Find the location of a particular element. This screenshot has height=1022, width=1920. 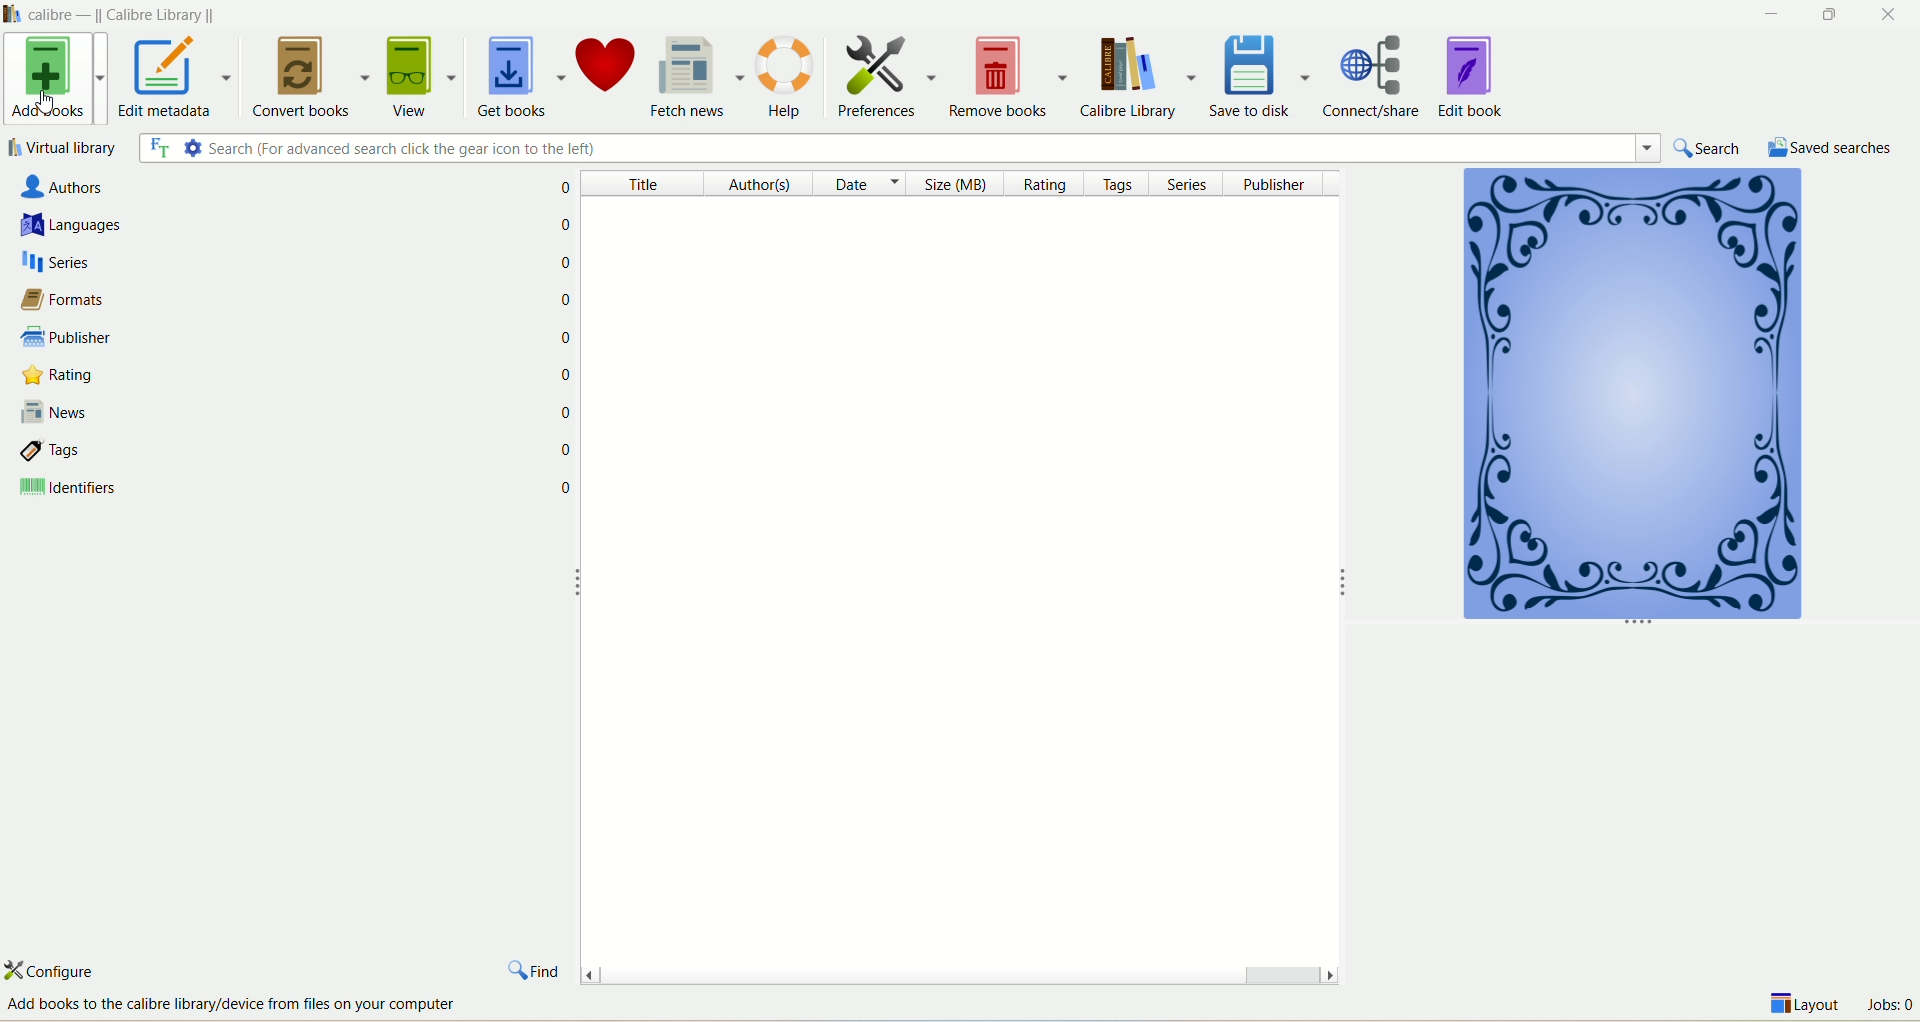

jobs is located at coordinates (1889, 1007).